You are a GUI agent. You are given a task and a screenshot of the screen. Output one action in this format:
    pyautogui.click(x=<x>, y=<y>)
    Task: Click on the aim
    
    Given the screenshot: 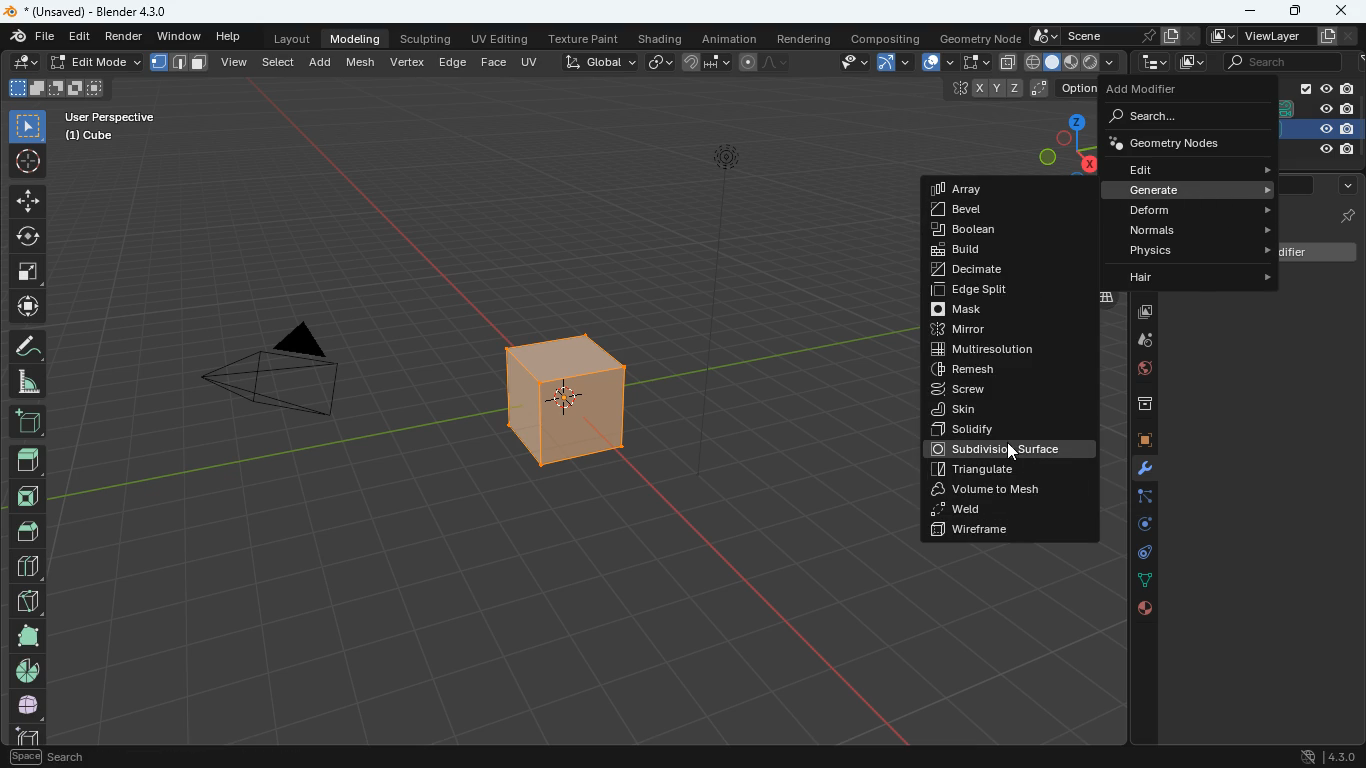 What is the action you would take?
    pyautogui.click(x=26, y=161)
    